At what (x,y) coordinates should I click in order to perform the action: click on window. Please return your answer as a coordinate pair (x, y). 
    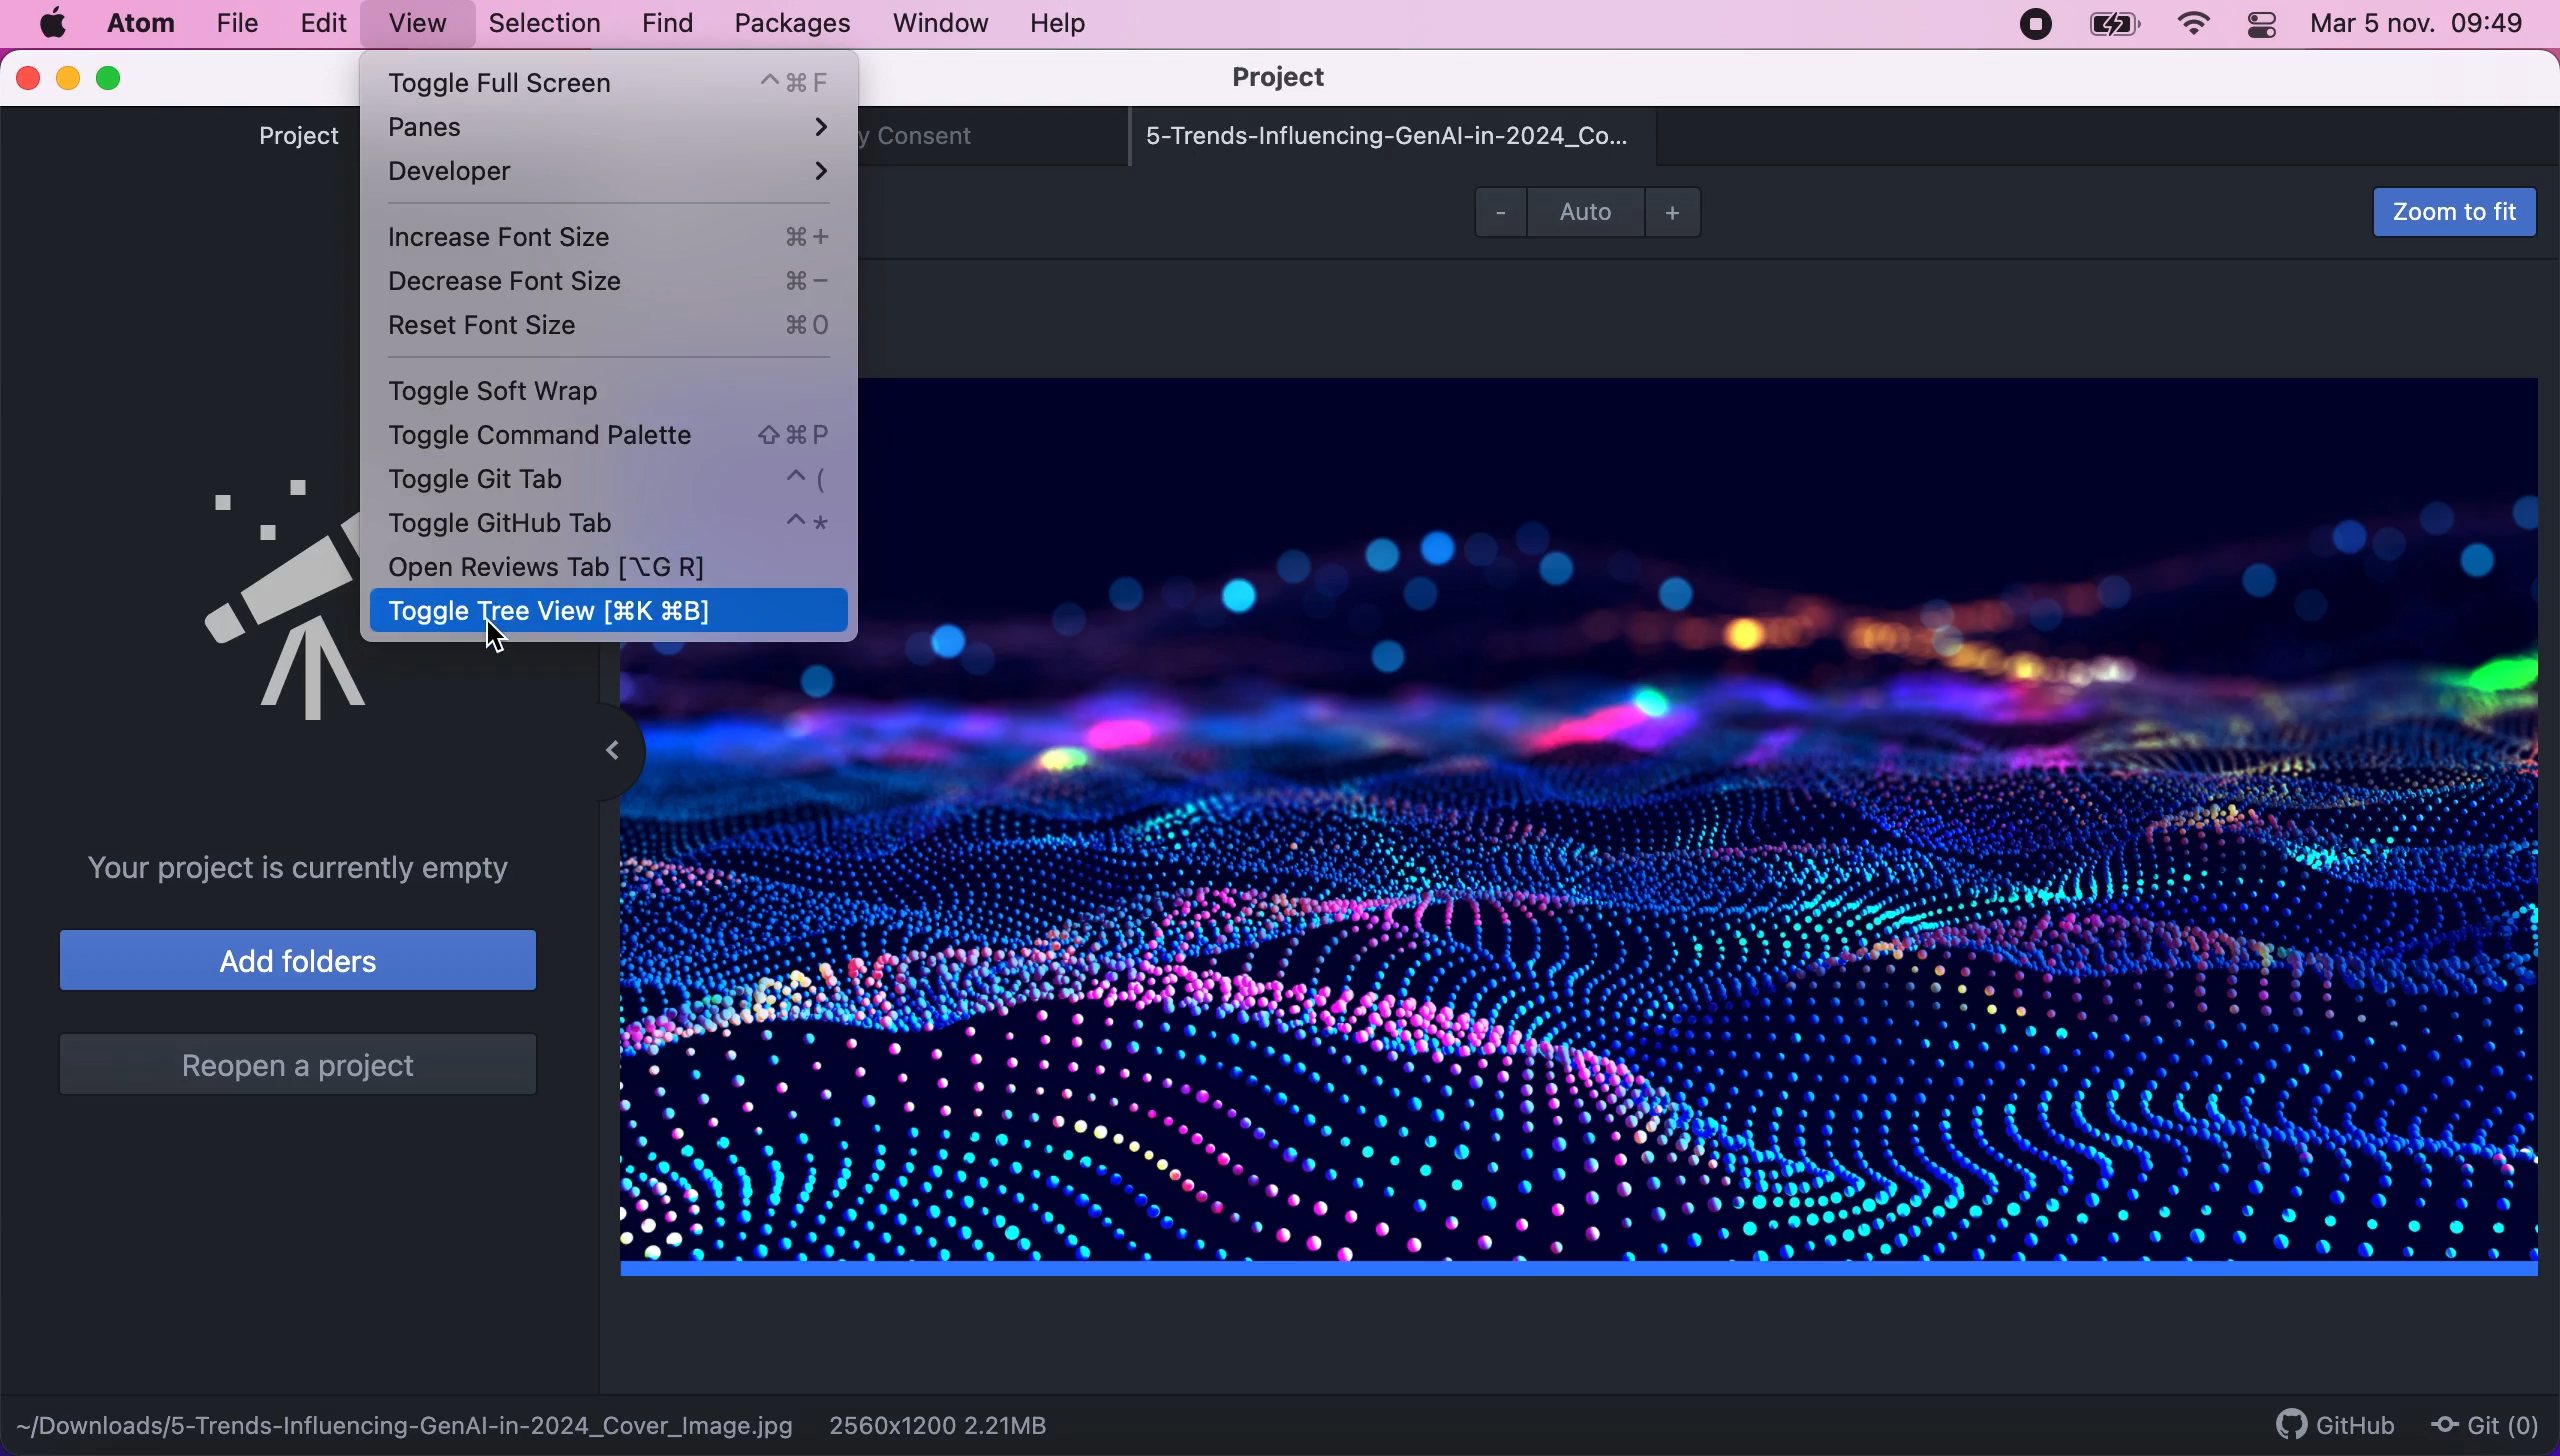
    Looking at the image, I should click on (941, 29).